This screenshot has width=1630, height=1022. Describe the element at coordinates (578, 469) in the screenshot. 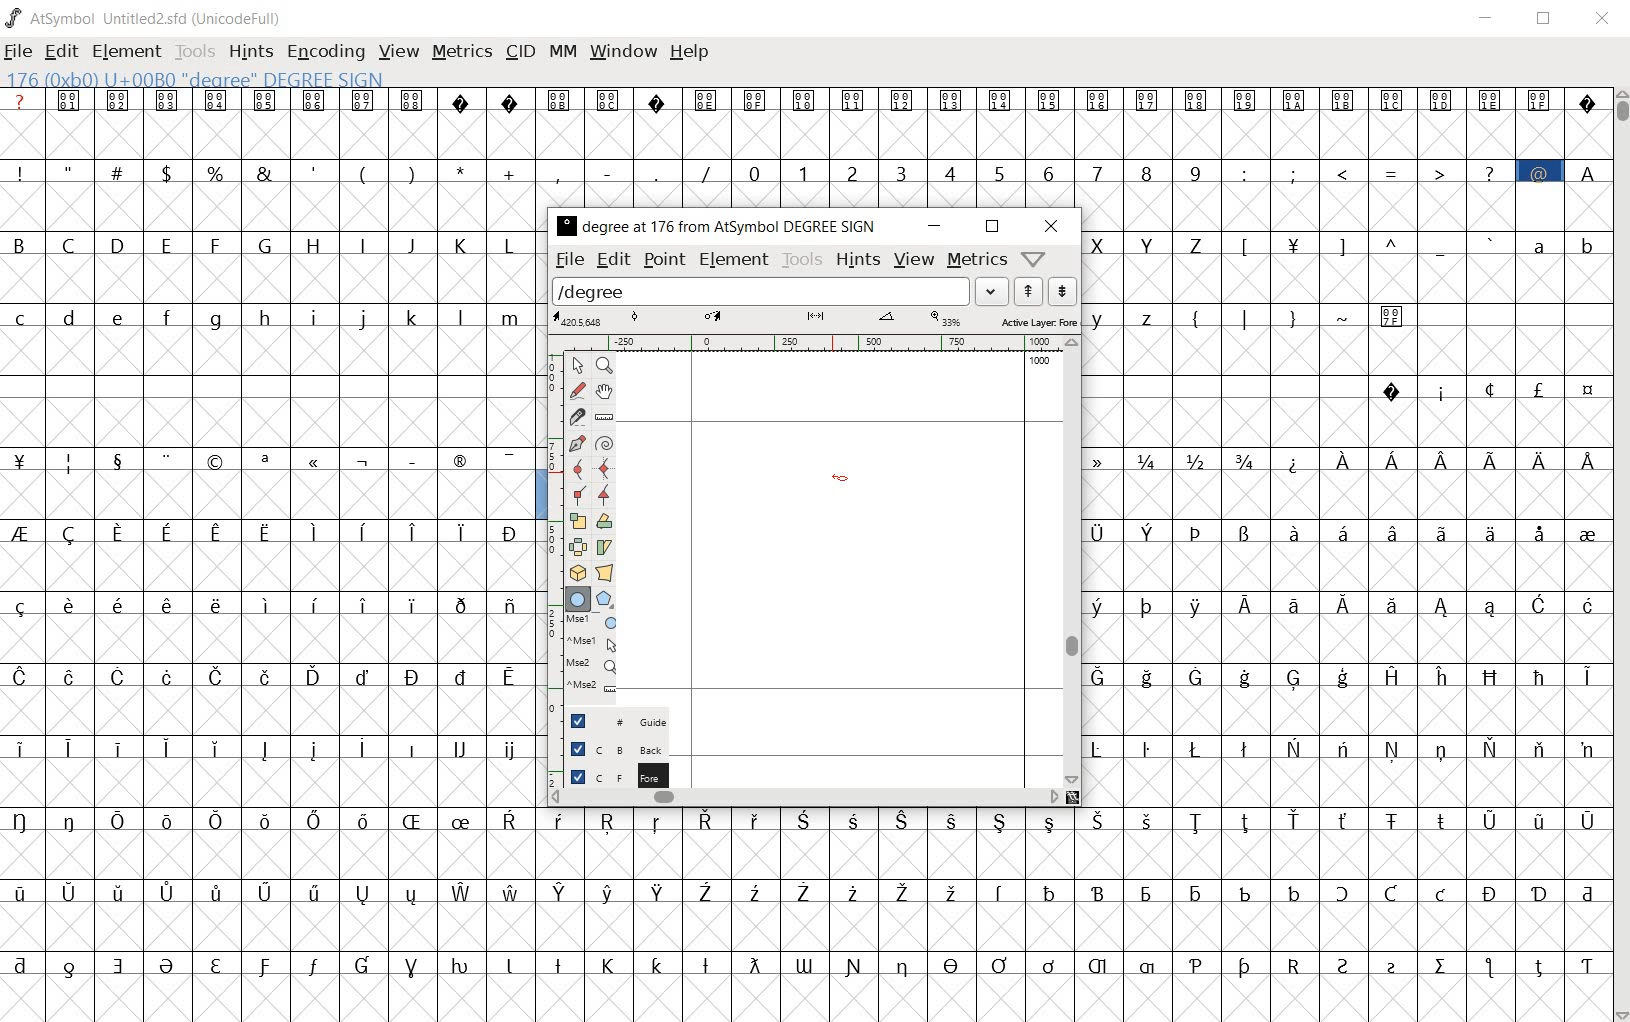

I see `add a curve point` at that location.